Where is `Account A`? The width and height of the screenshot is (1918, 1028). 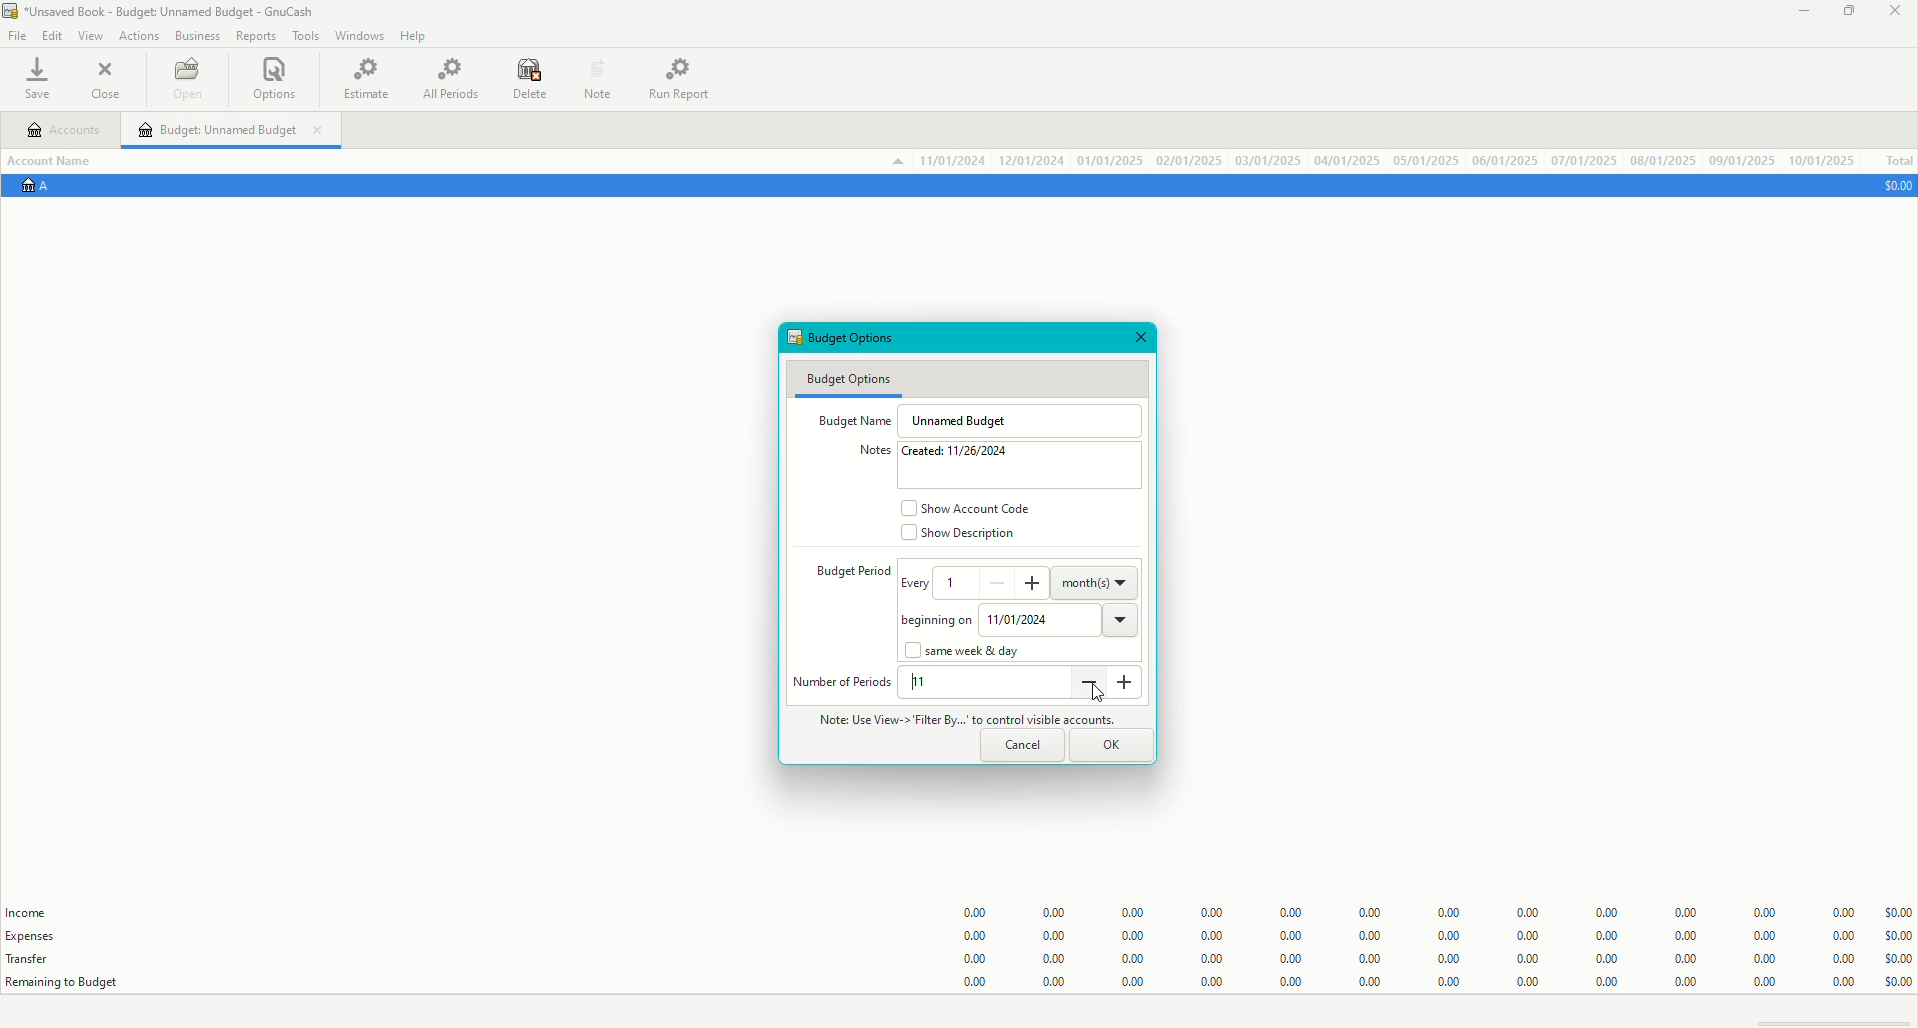 Account A is located at coordinates (45, 188).